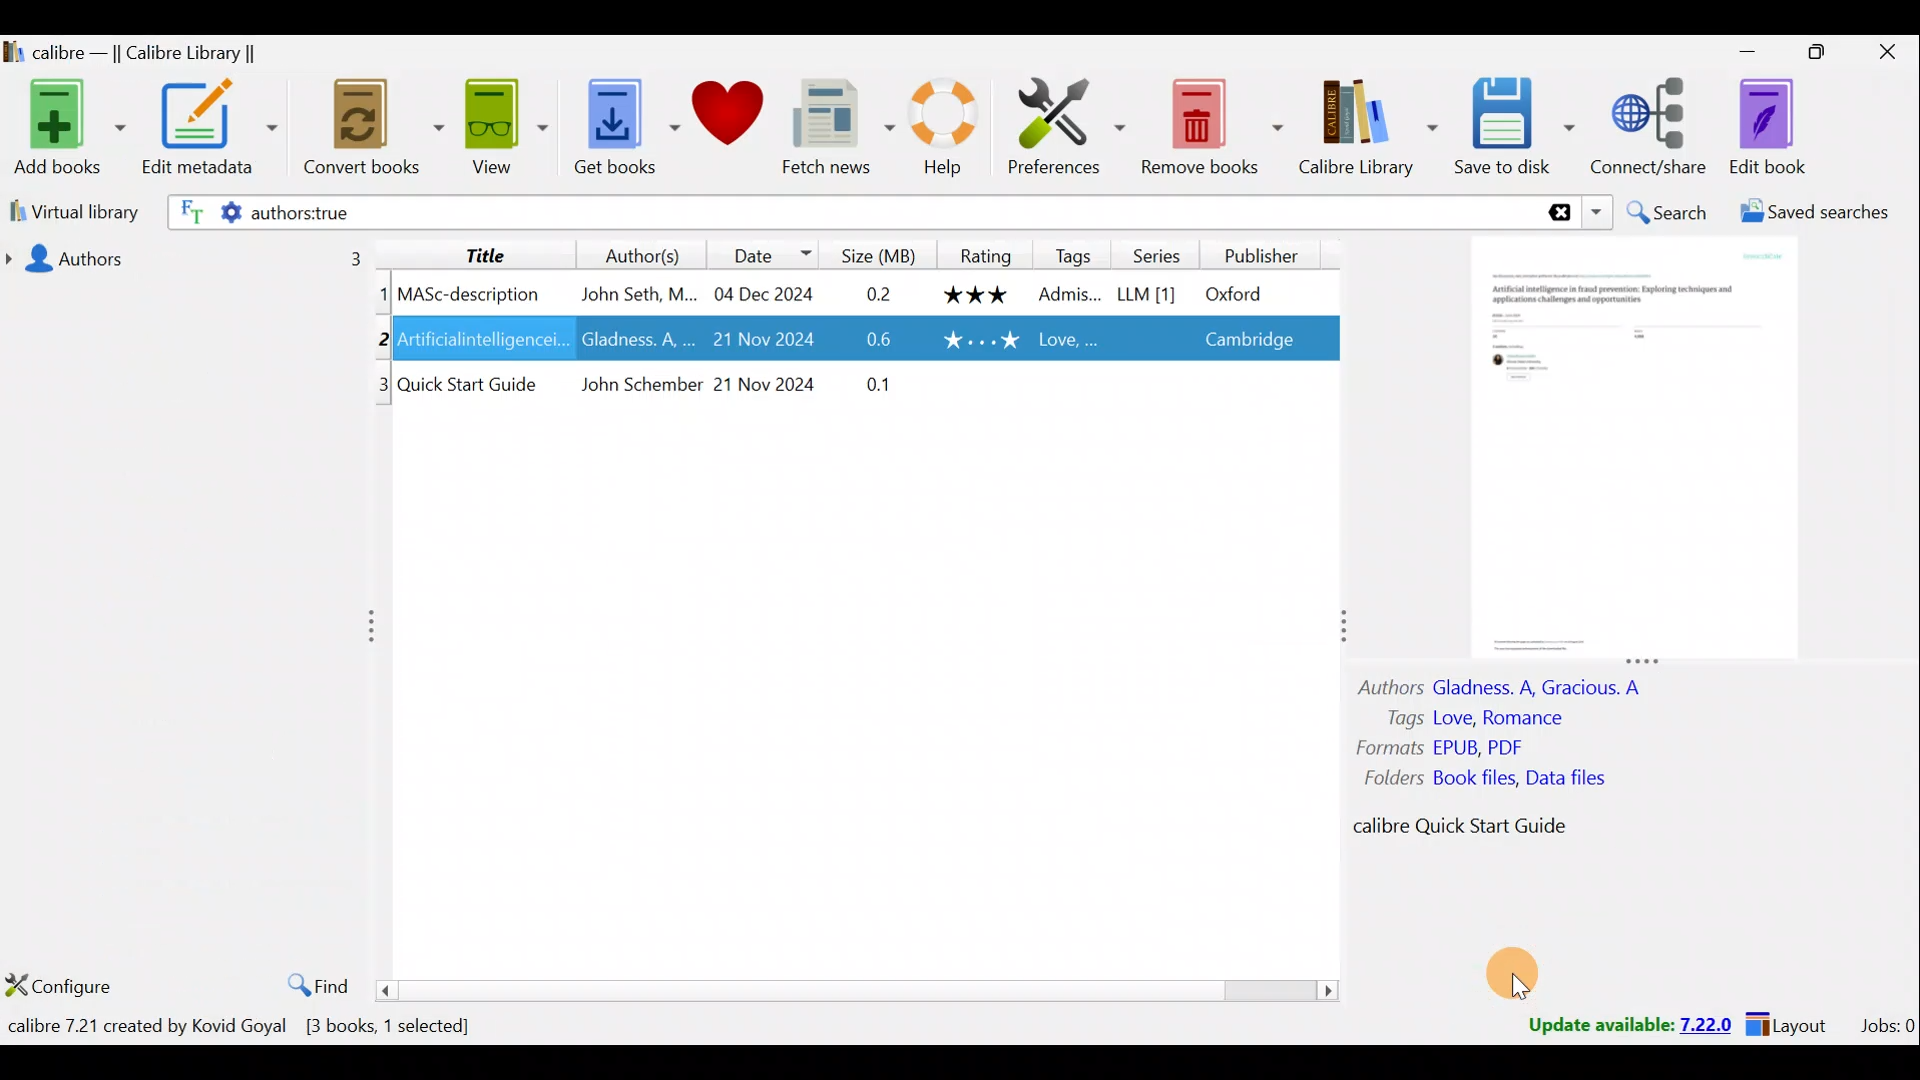 The height and width of the screenshot is (1080, 1920). Describe the element at coordinates (316, 985) in the screenshot. I see `Find` at that location.